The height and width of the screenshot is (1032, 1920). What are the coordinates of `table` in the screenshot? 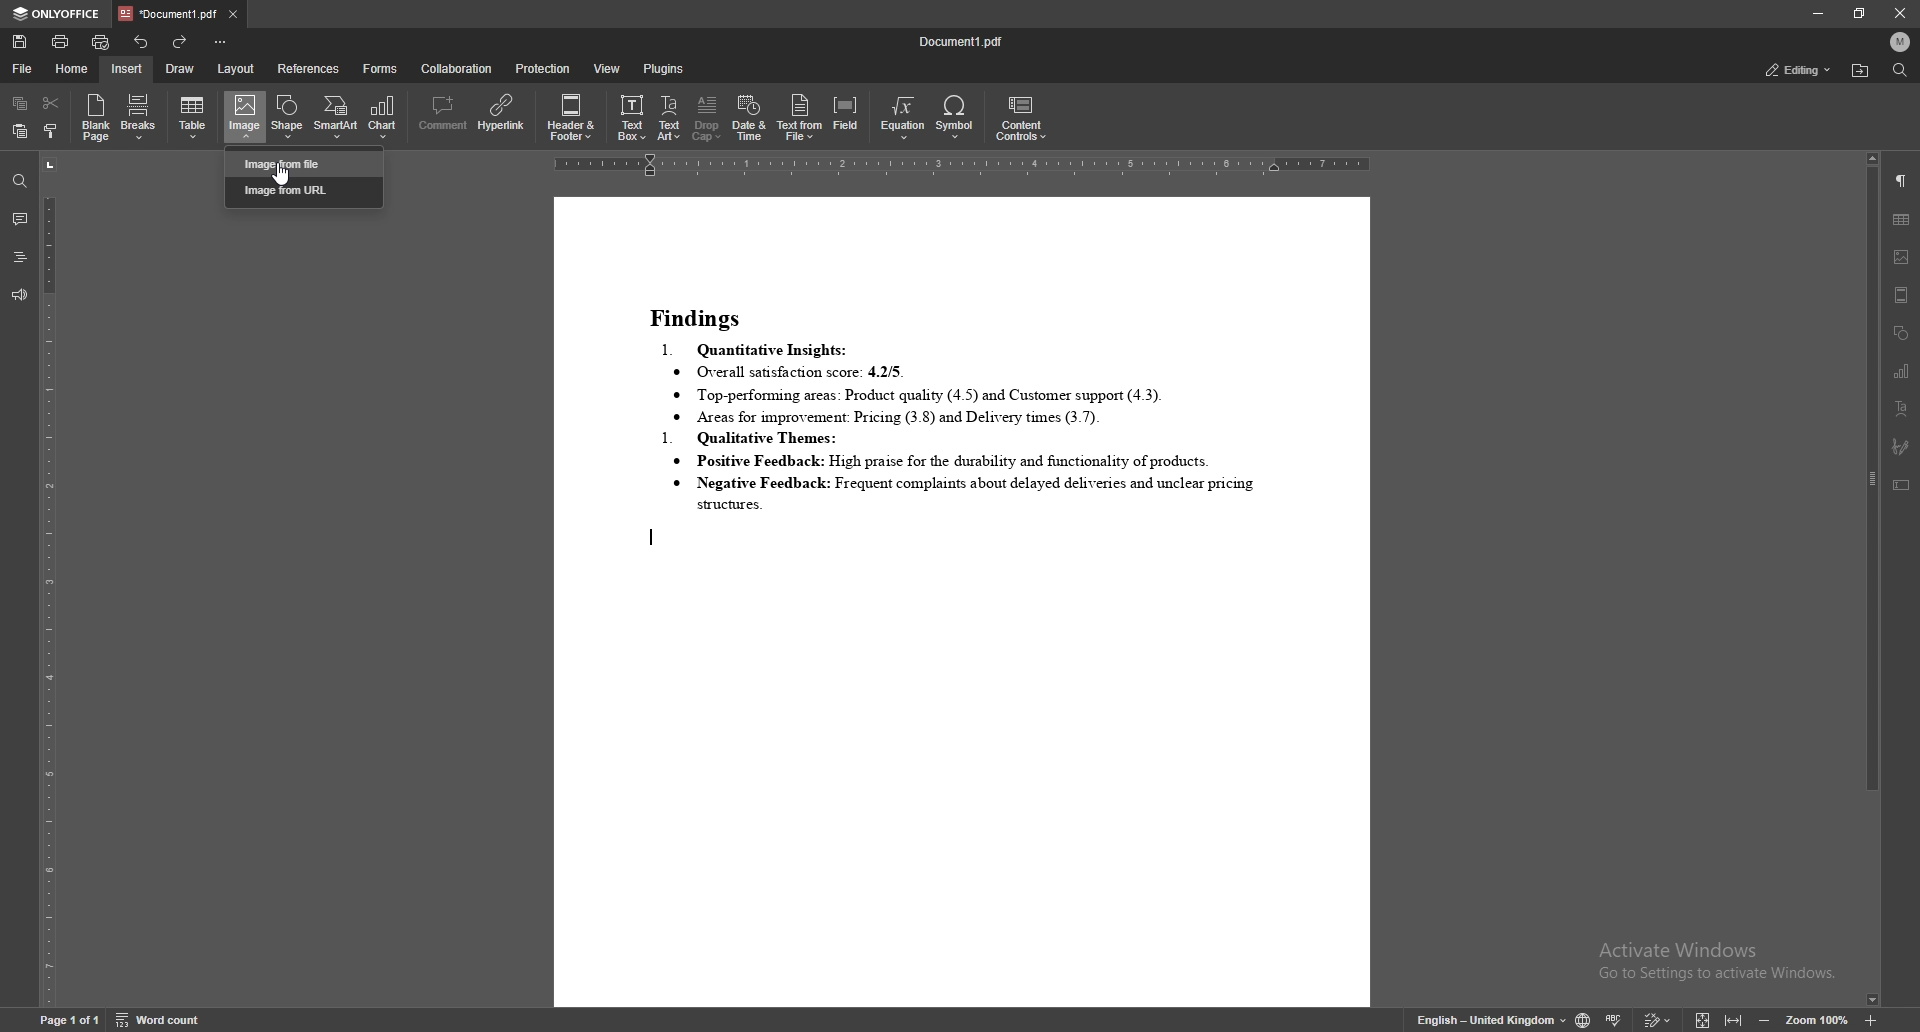 It's located at (195, 117).